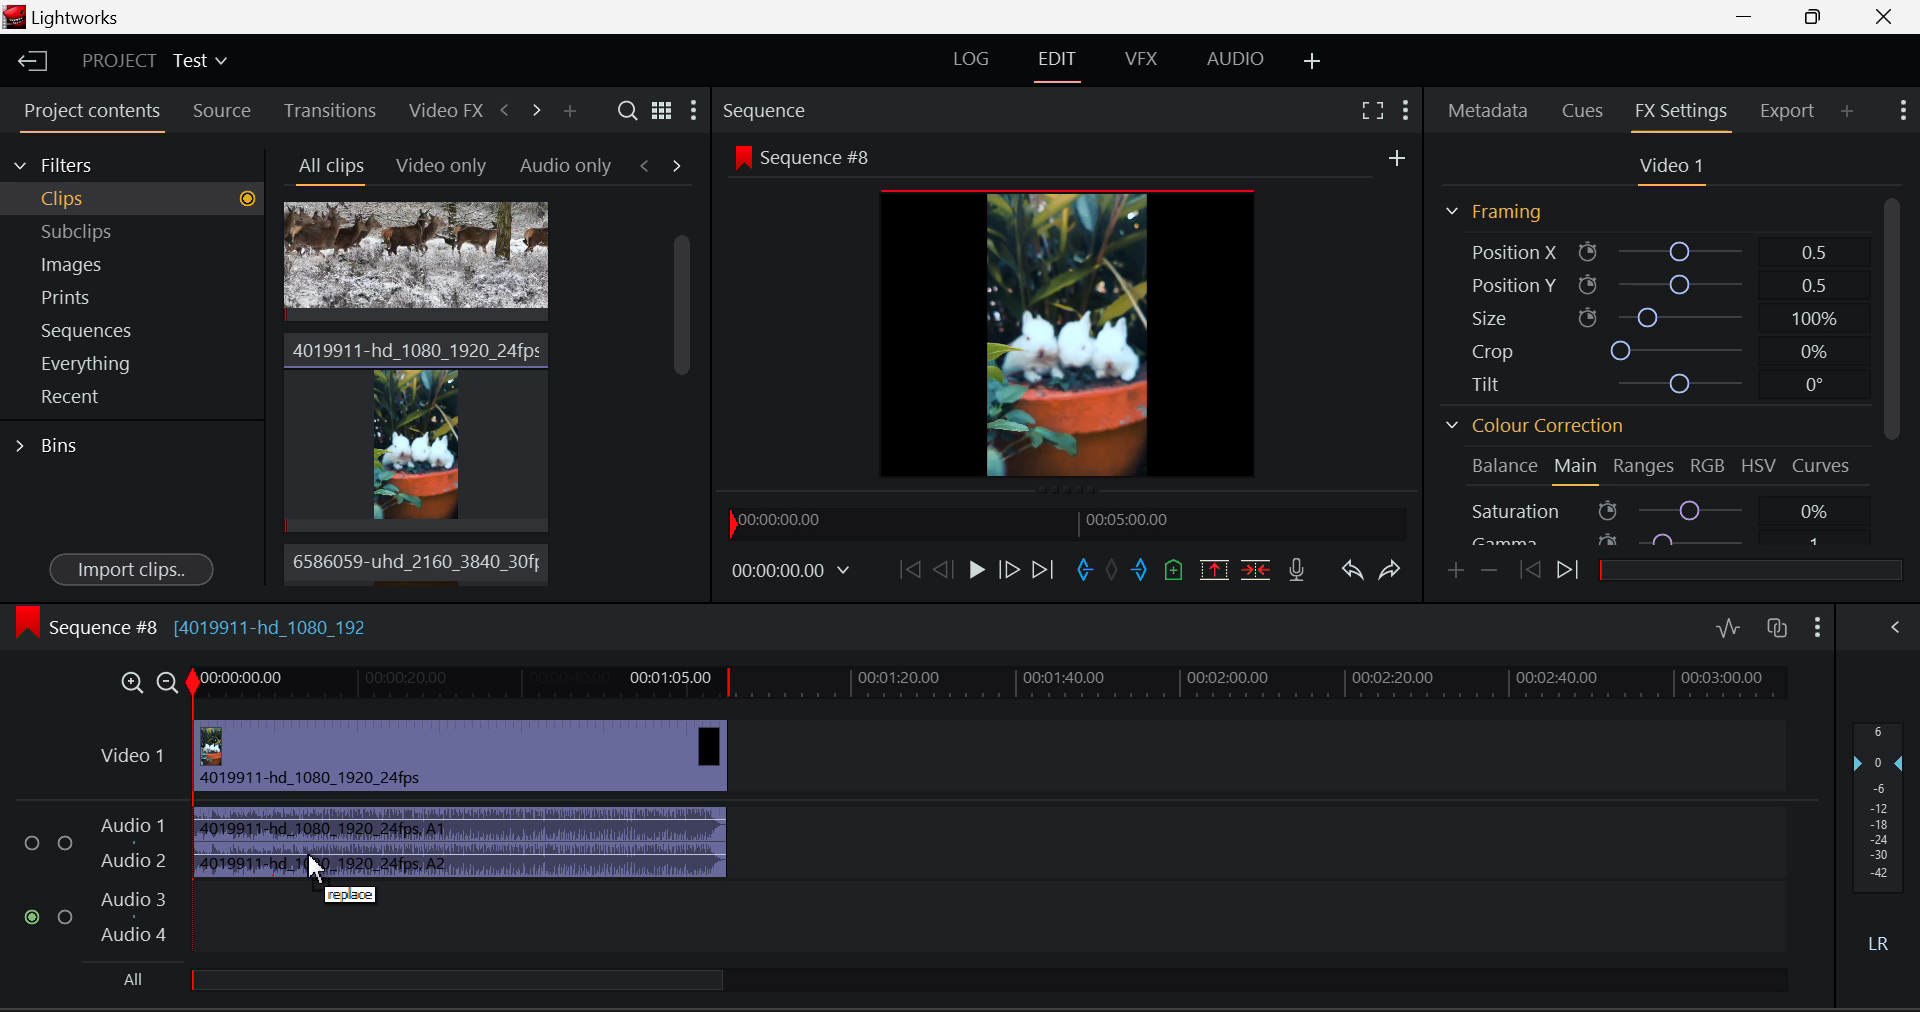 The width and height of the screenshot is (1920, 1012). What do you see at coordinates (1727, 627) in the screenshot?
I see `Toggle audio levels editing` at bounding box center [1727, 627].